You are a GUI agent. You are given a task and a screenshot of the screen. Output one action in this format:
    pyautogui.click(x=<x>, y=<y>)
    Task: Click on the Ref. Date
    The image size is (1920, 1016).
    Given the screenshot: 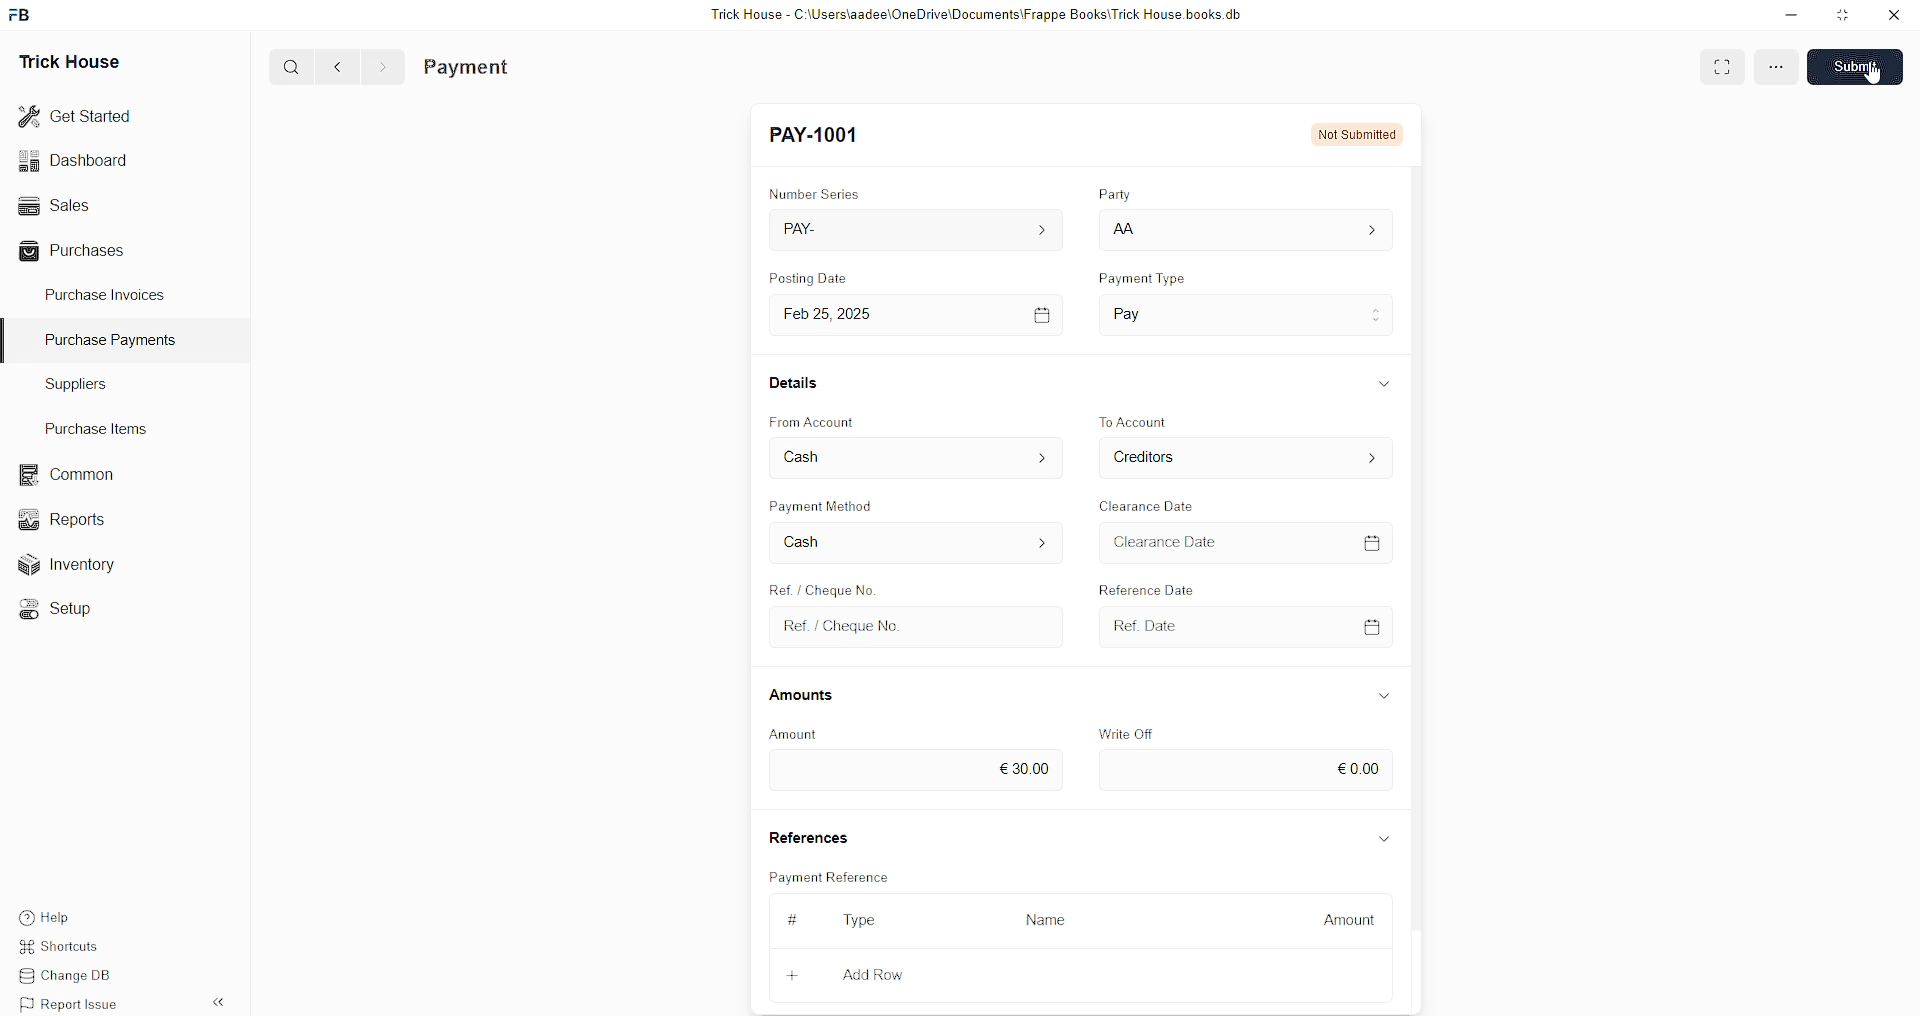 What is the action you would take?
    pyautogui.click(x=1160, y=622)
    